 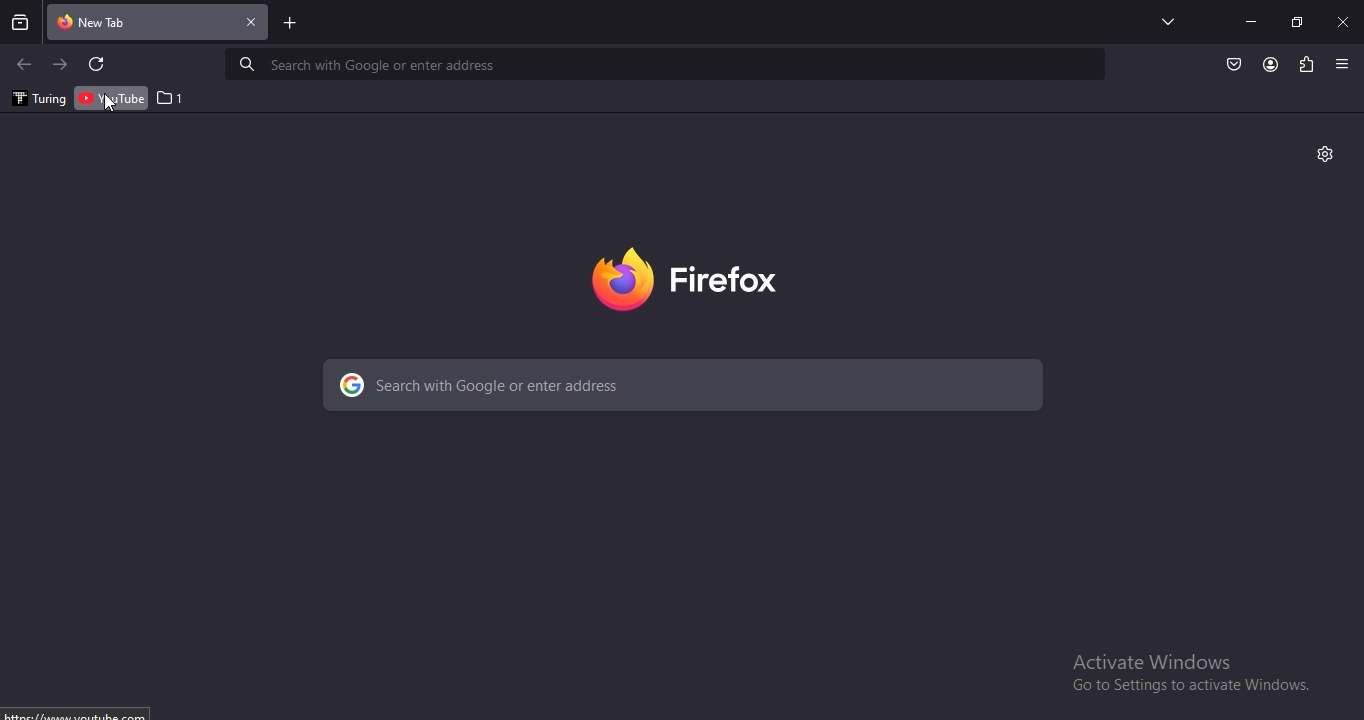 What do you see at coordinates (567, 382) in the screenshot?
I see `search with Google or enter address` at bounding box center [567, 382].